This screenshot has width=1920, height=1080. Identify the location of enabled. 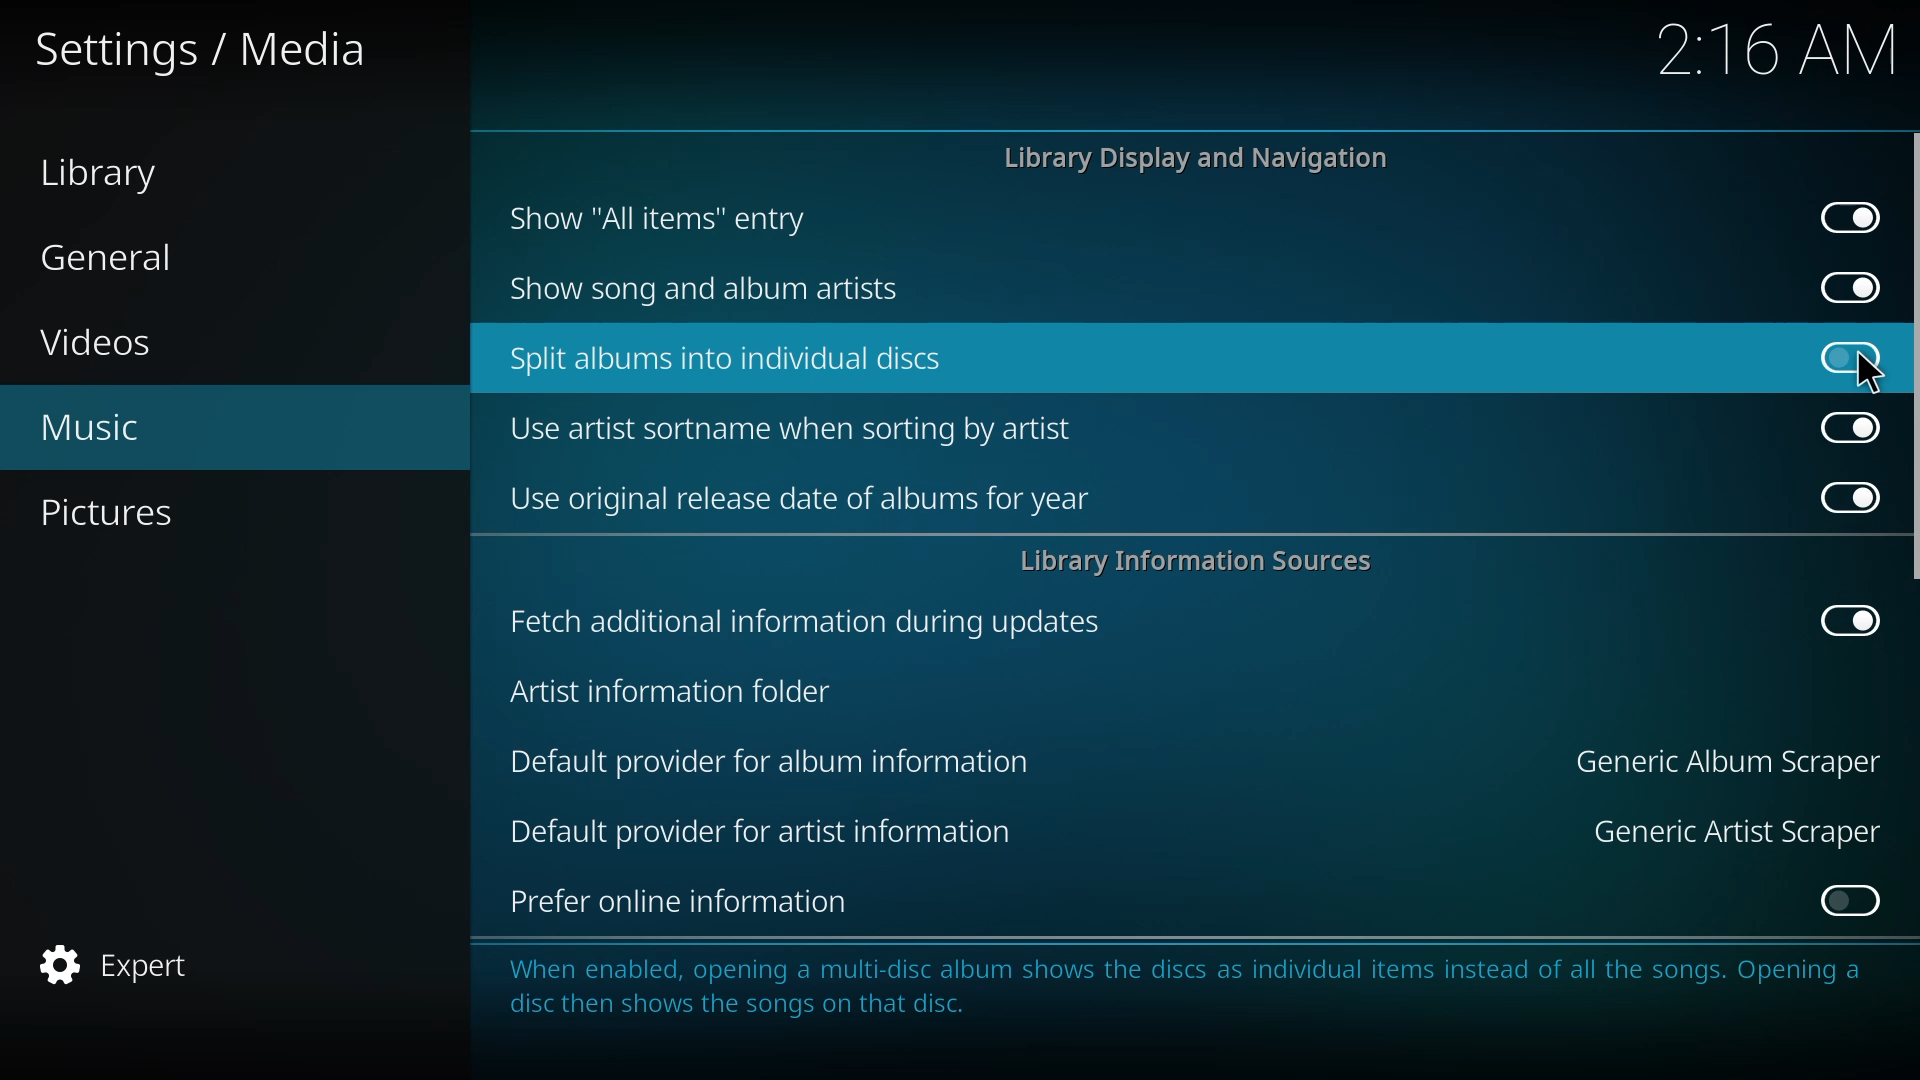
(1848, 902).